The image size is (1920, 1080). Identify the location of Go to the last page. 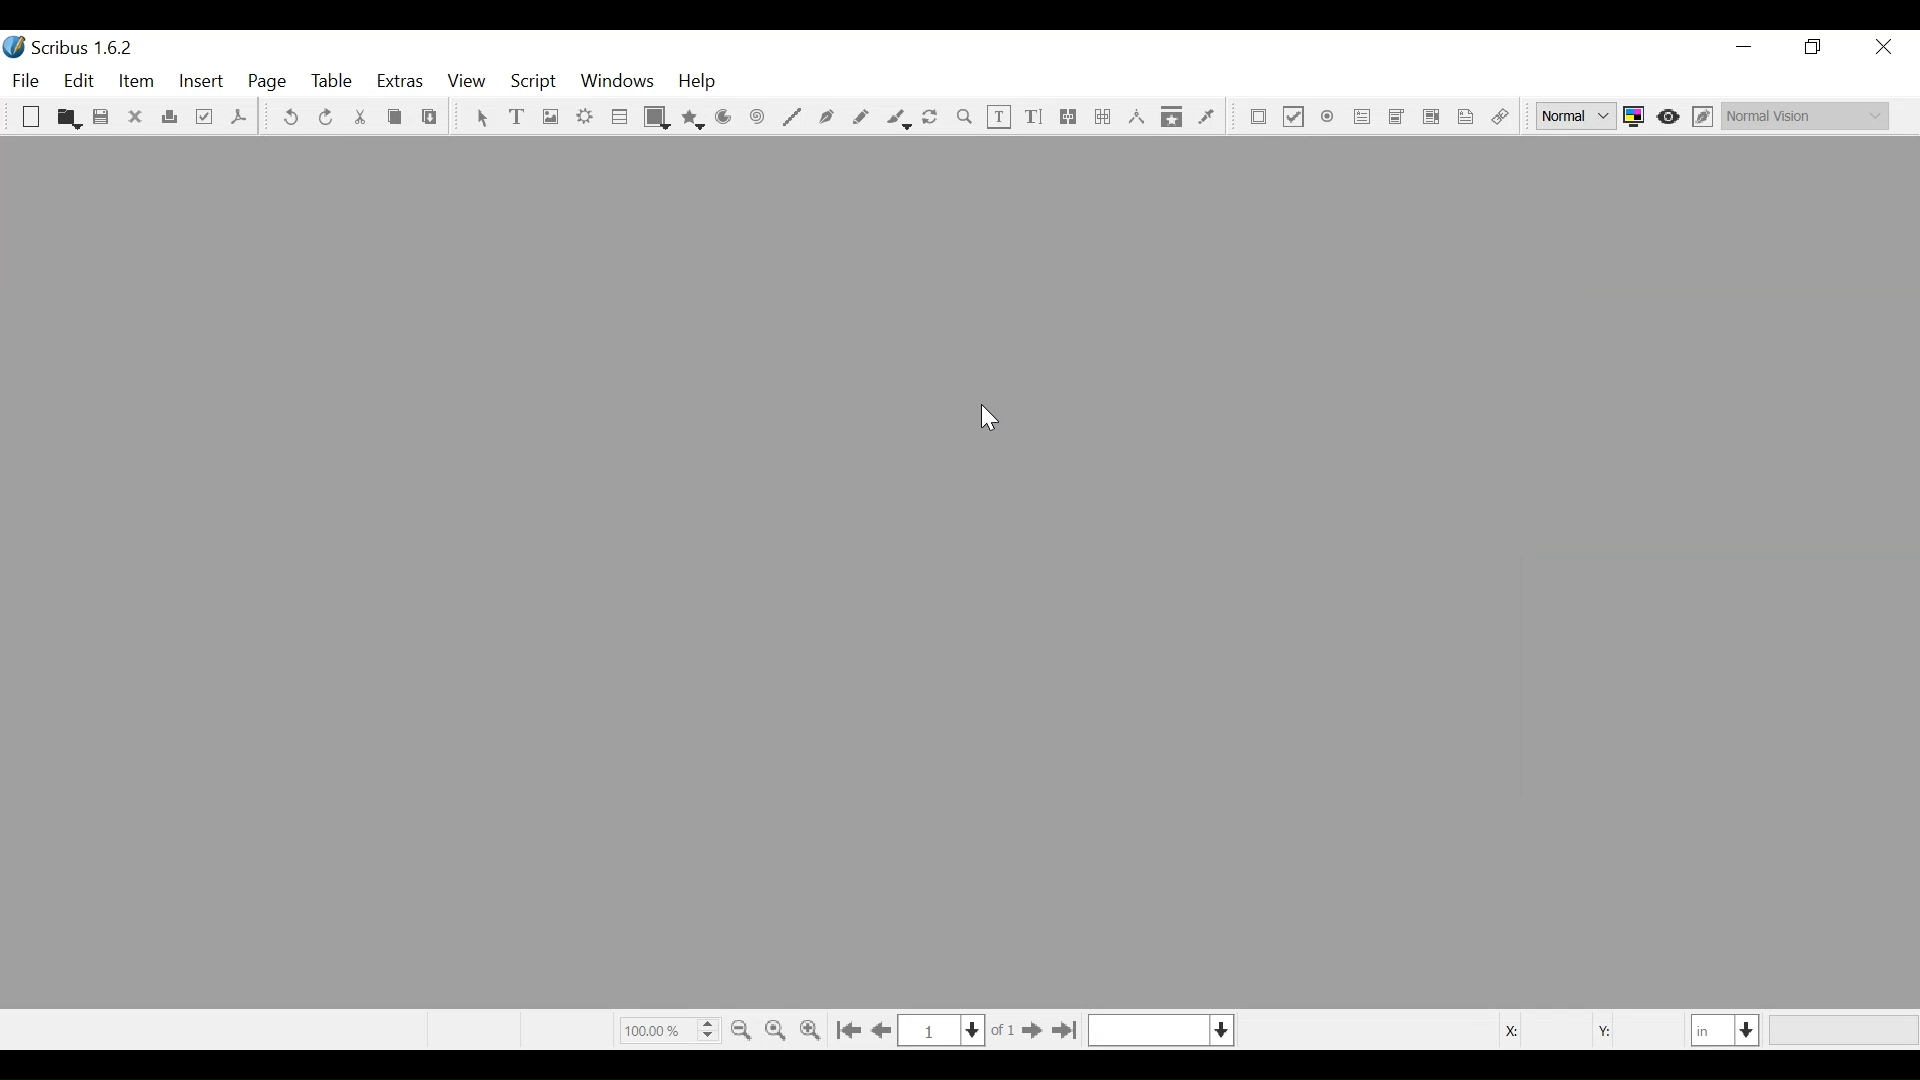
(1064, 1031).